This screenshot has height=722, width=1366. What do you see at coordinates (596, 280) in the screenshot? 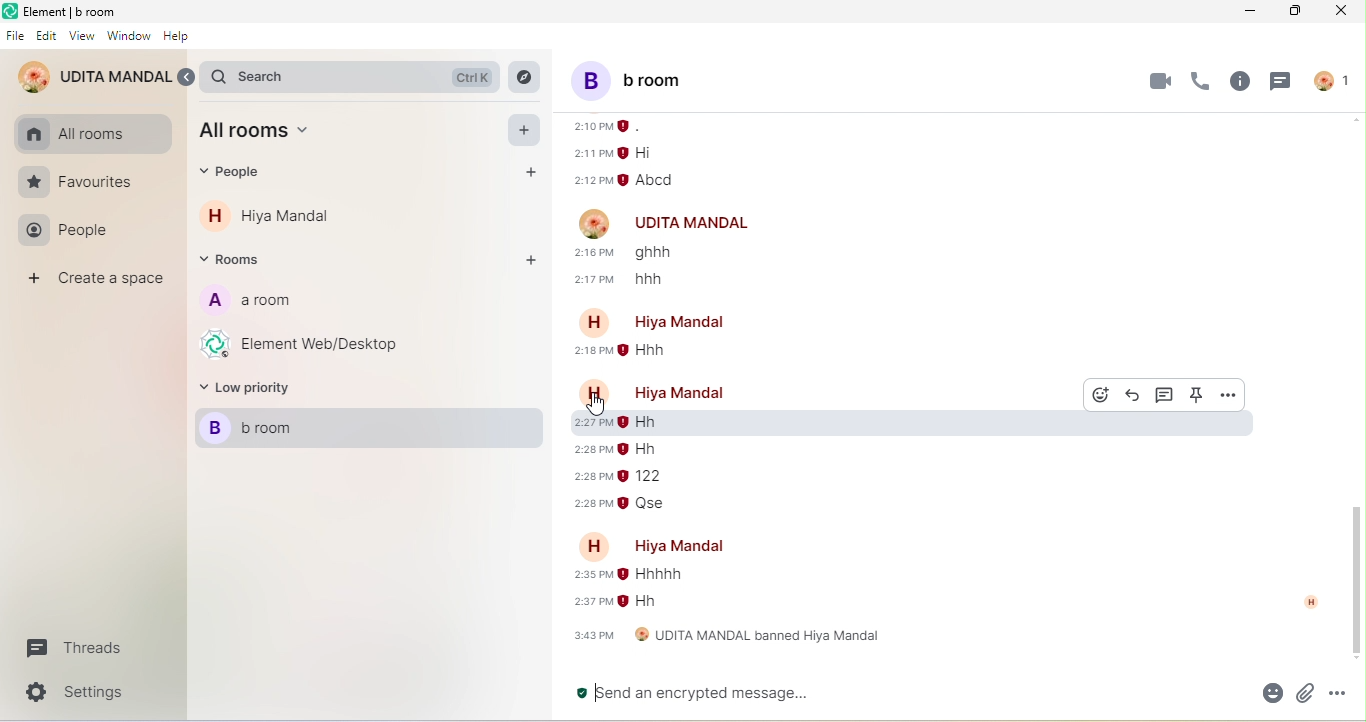
I see `sending message time` at bounding box center [596, 280].